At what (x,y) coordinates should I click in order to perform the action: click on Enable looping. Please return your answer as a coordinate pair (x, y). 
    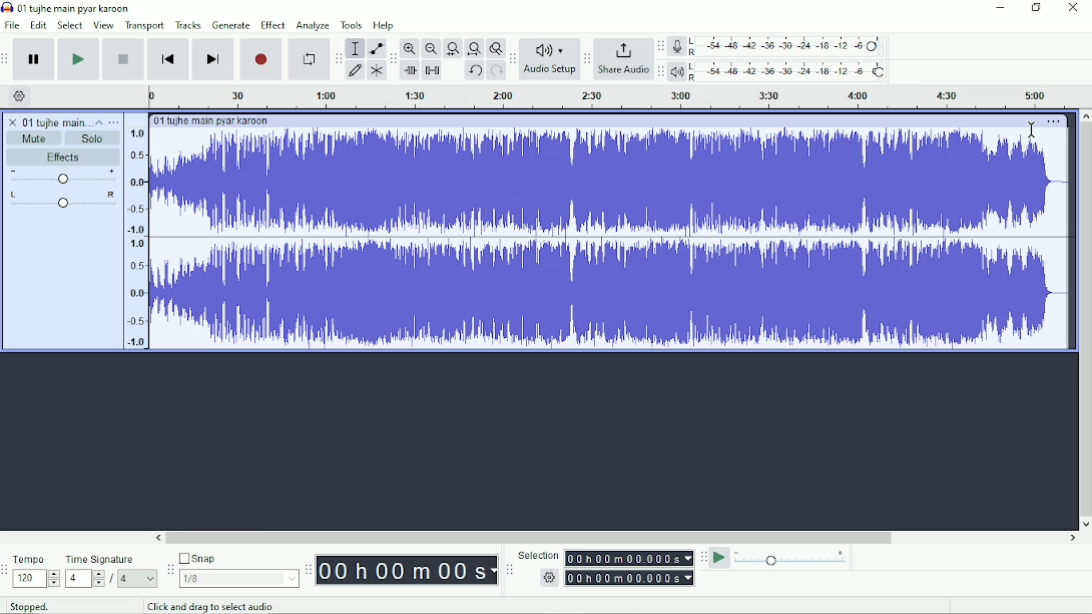
    Looking at the image, I should click on (309, 60).